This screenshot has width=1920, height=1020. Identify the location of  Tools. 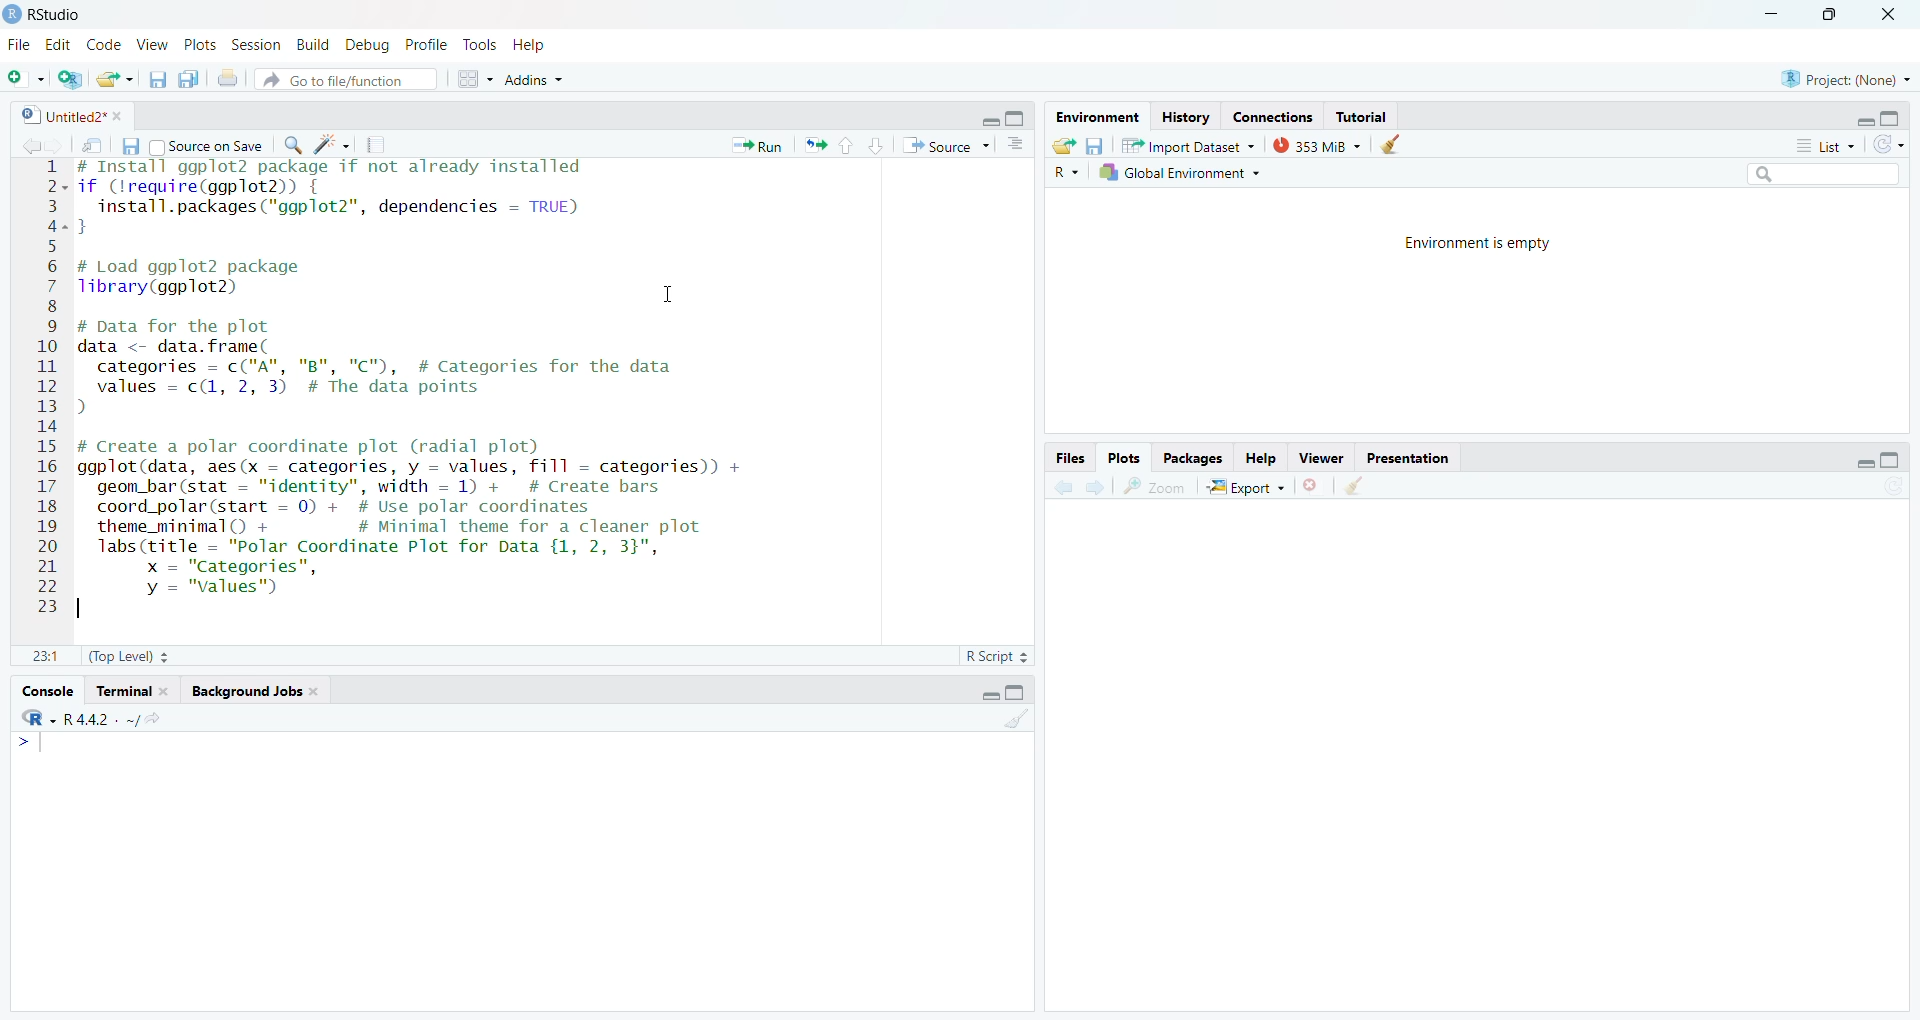
(478, 46).